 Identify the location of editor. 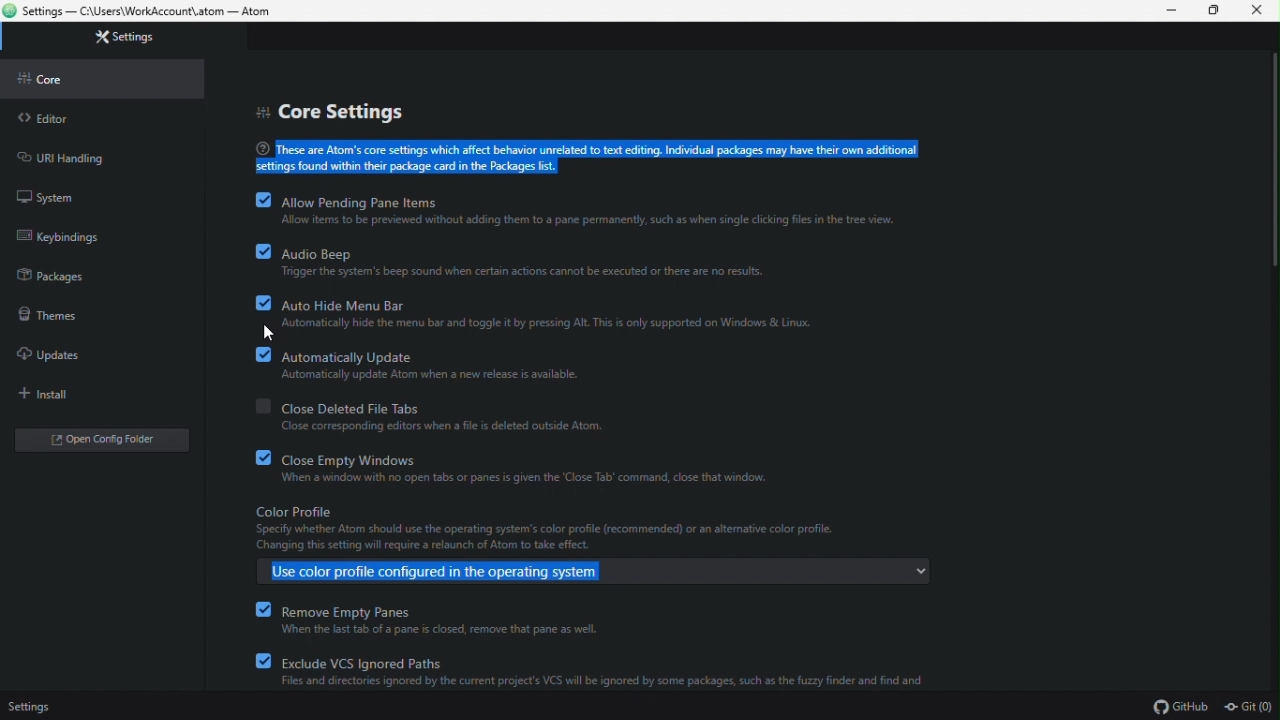
(46, 117).